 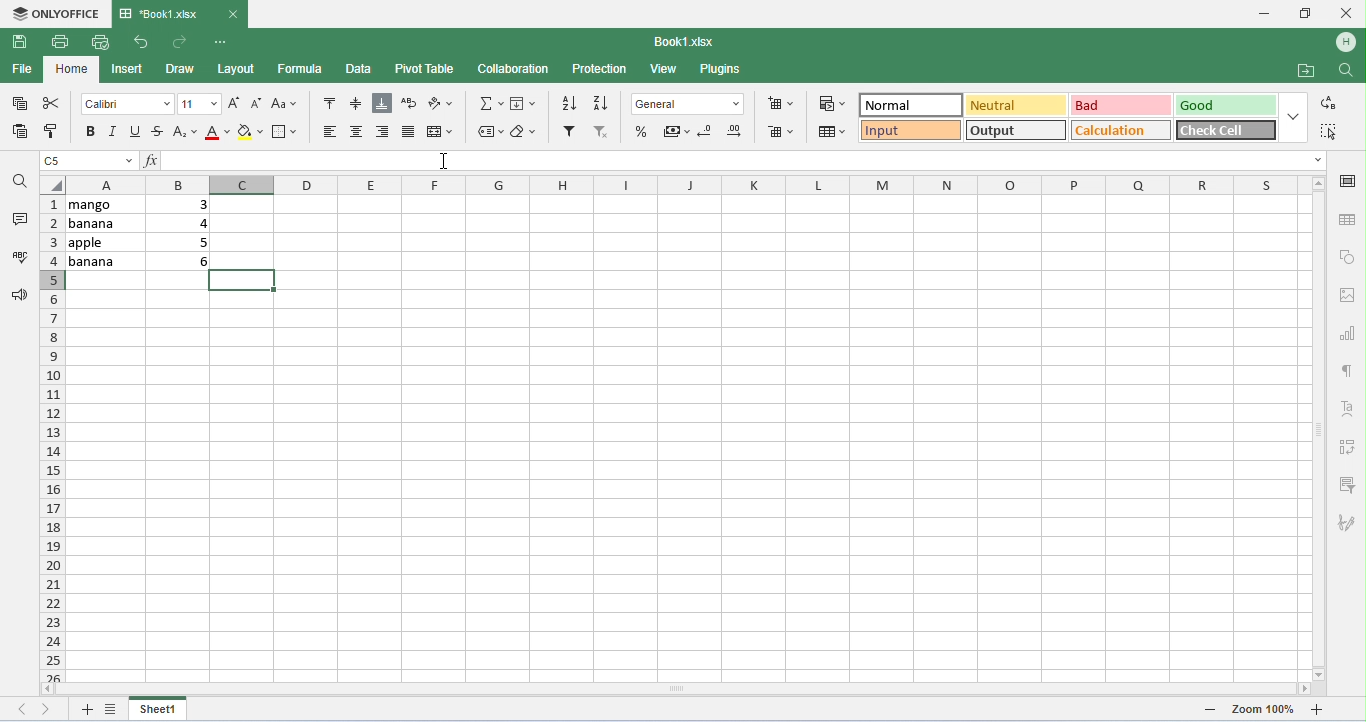 I want to click on delete cells, so click(x=779, y=132).